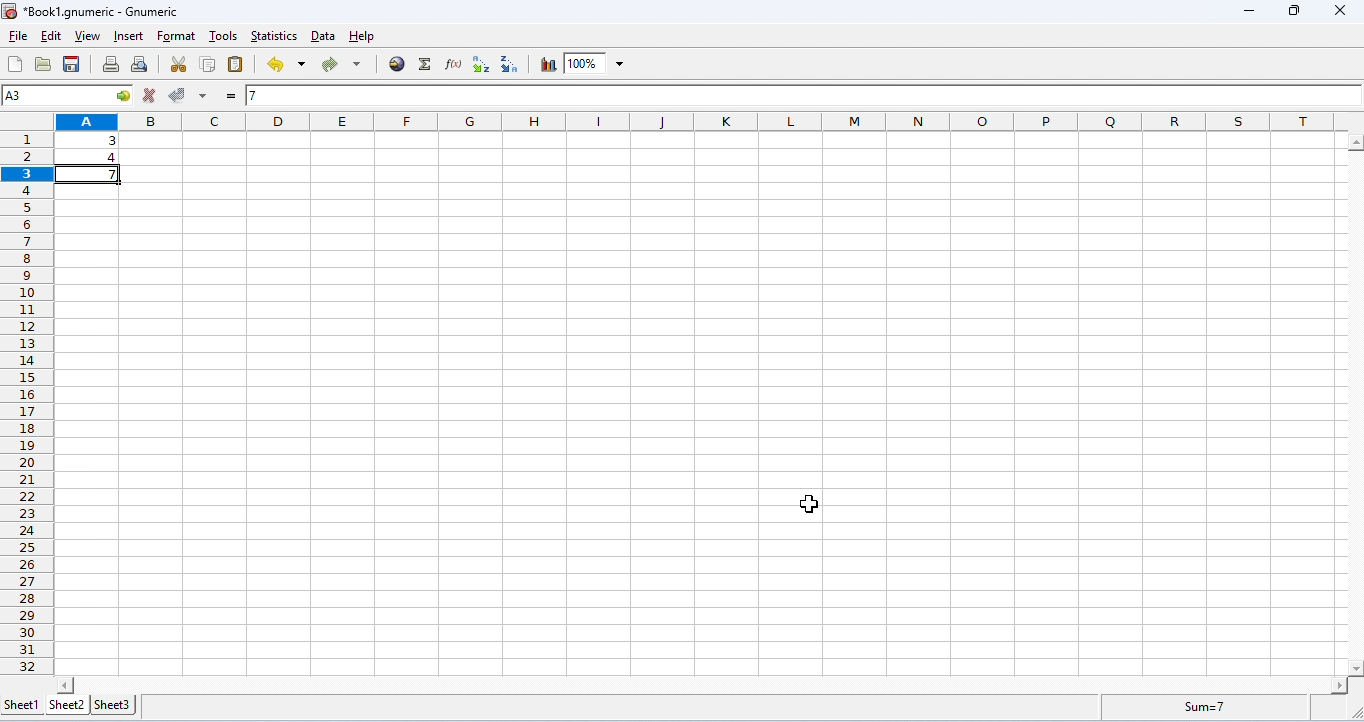 The image size is (1364, 722). What do you see at coordinates (297, 96) in the screenshot?
I see `7` at bounding box center [297, 96].